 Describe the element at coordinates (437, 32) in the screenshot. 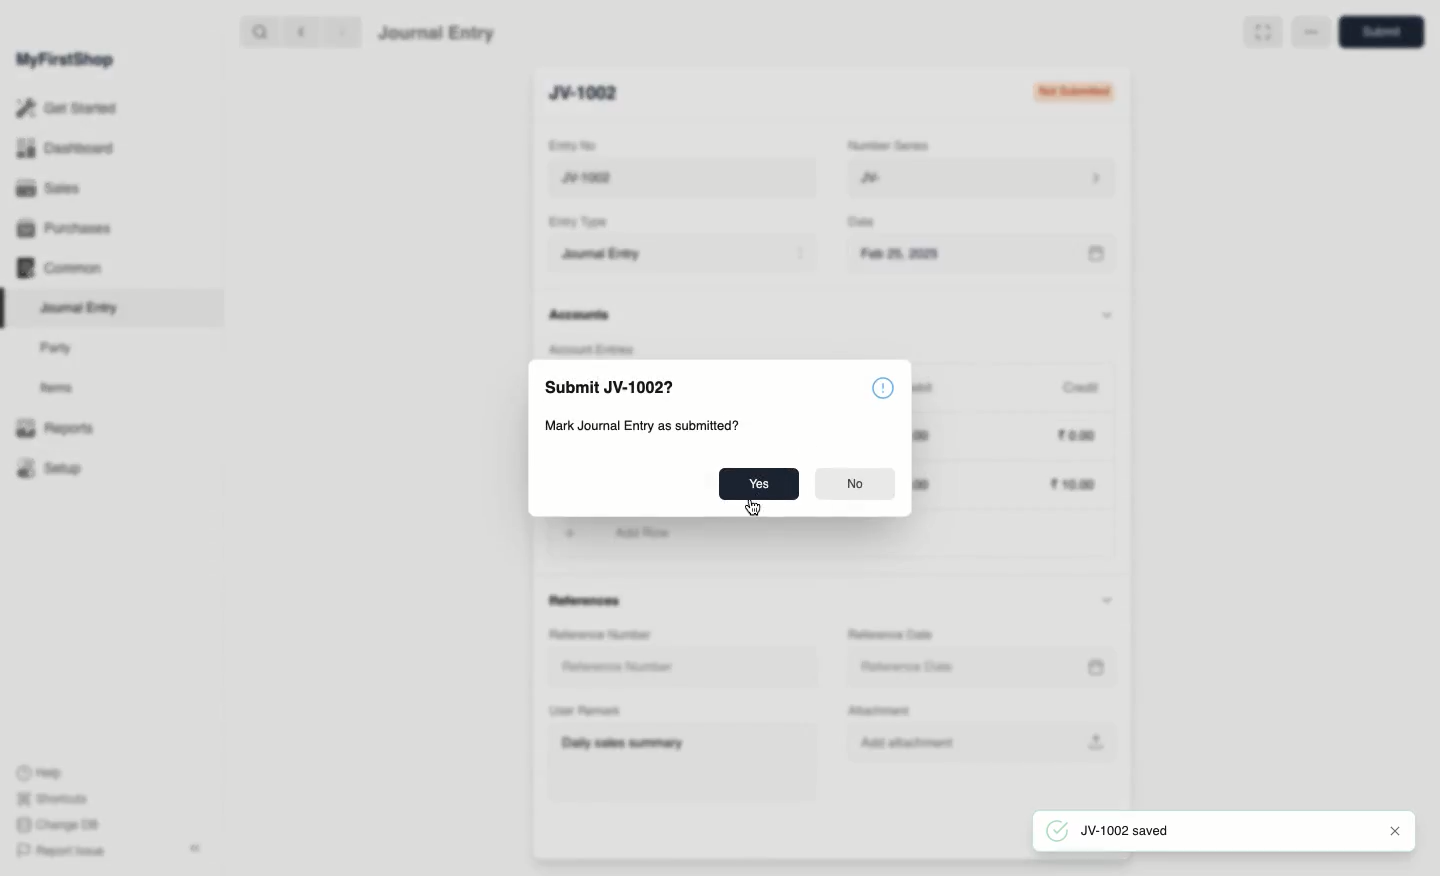

I see `Journal Entry` at that location.